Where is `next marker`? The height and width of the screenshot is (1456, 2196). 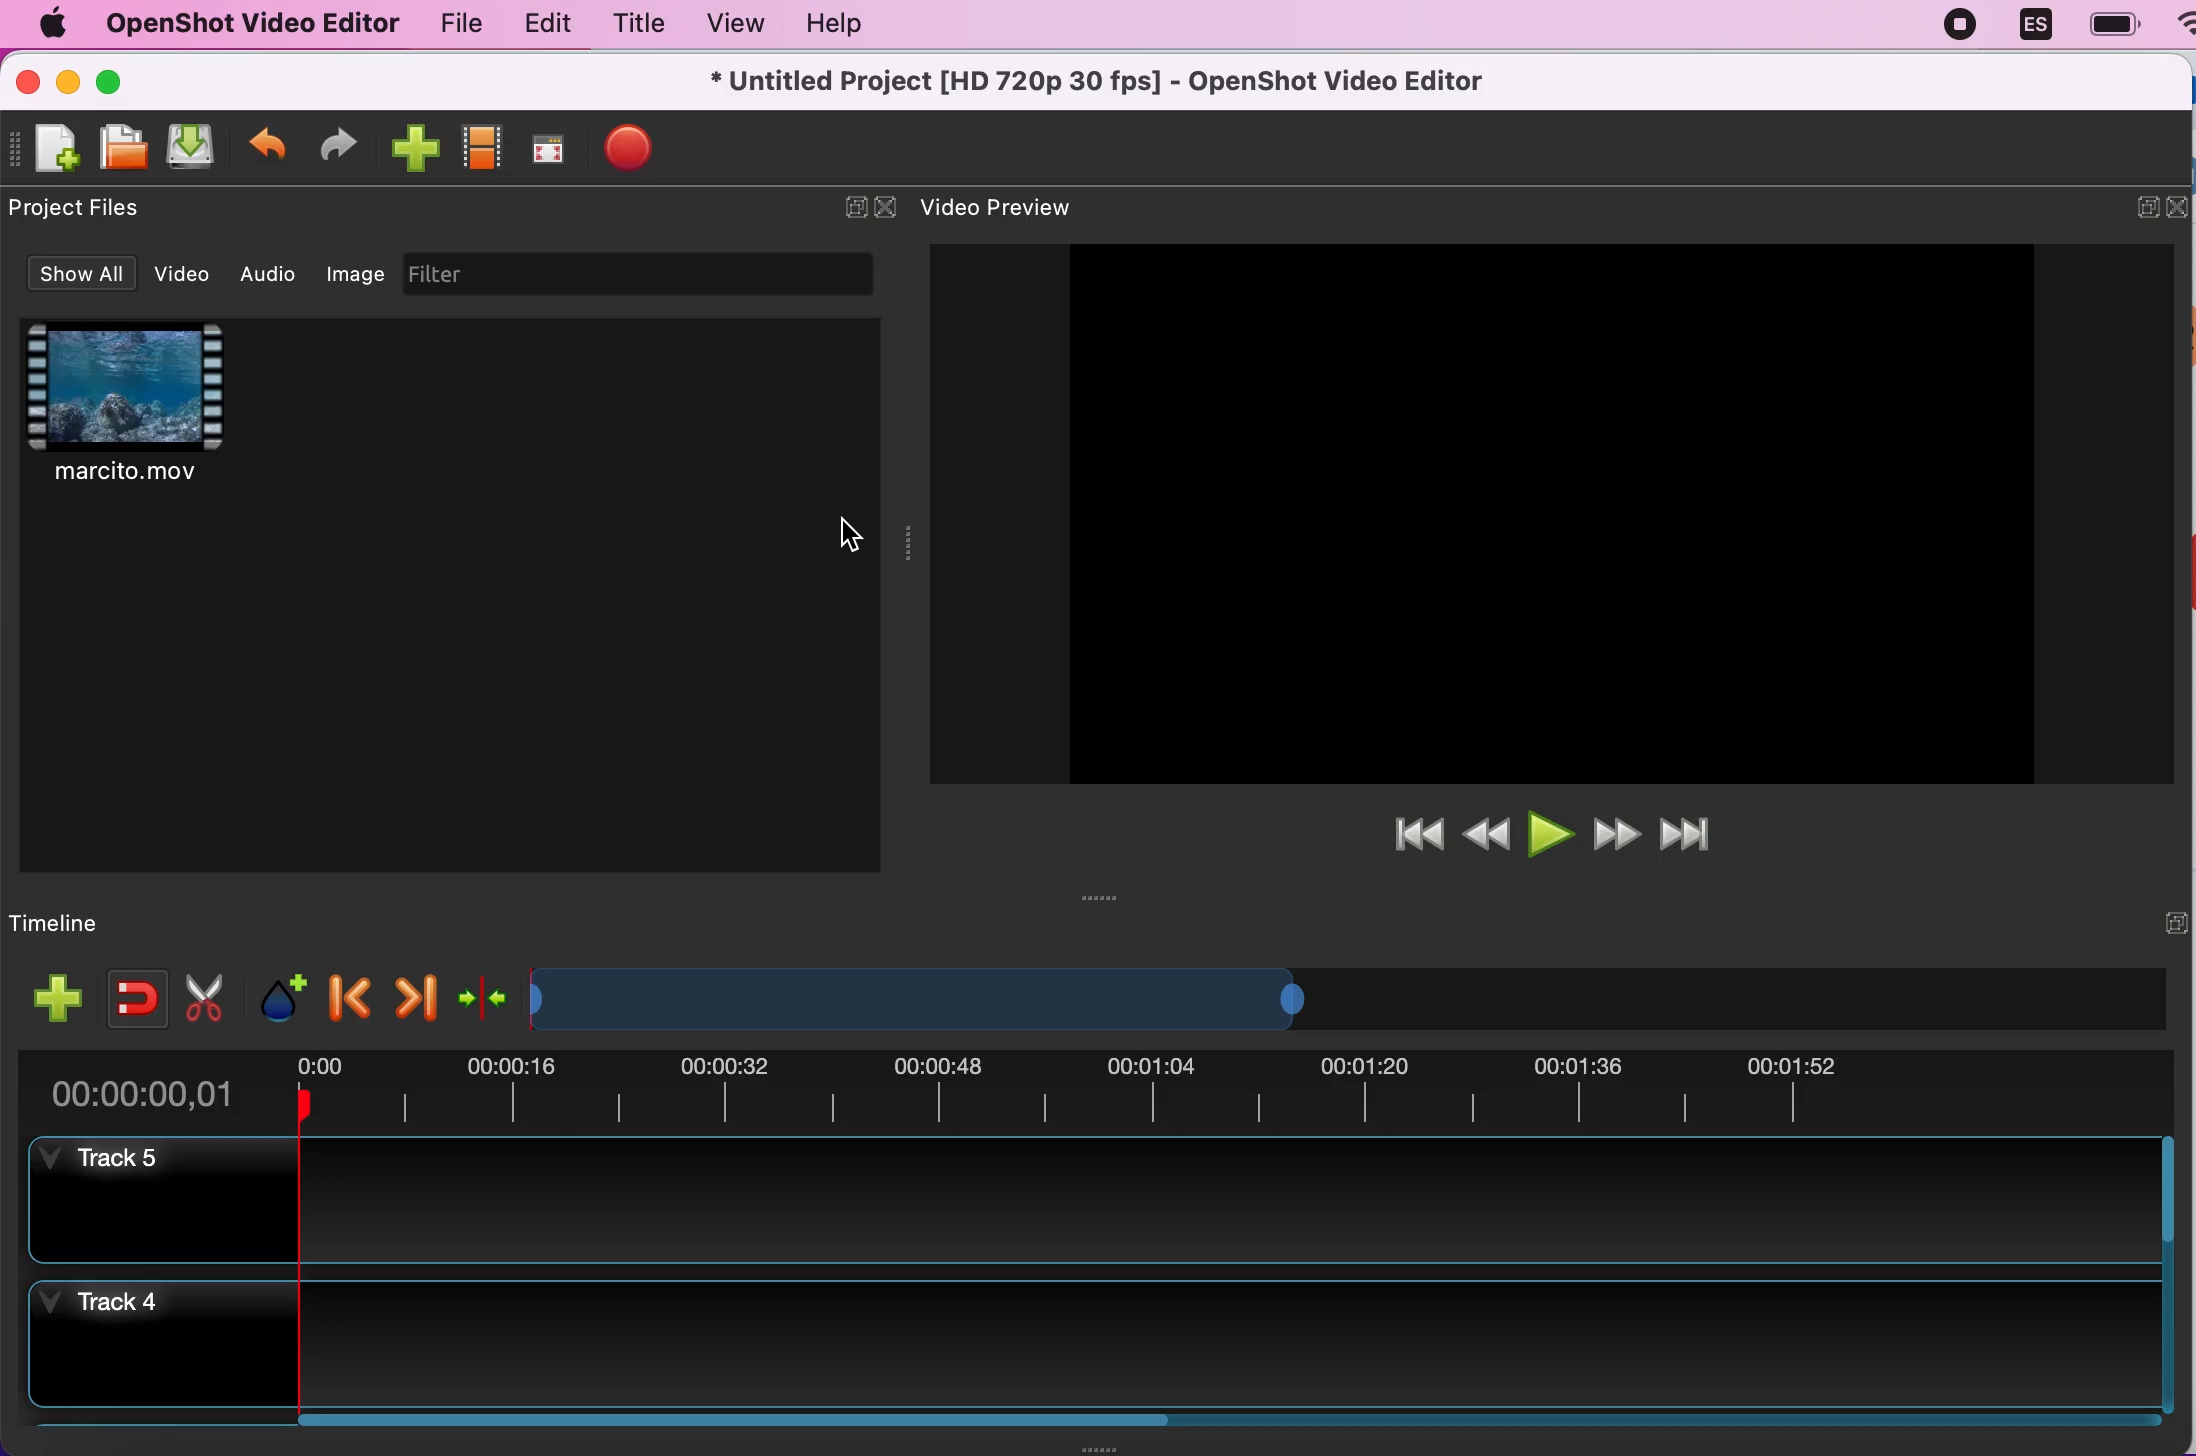 next marker is located at coordinates (414, 994).